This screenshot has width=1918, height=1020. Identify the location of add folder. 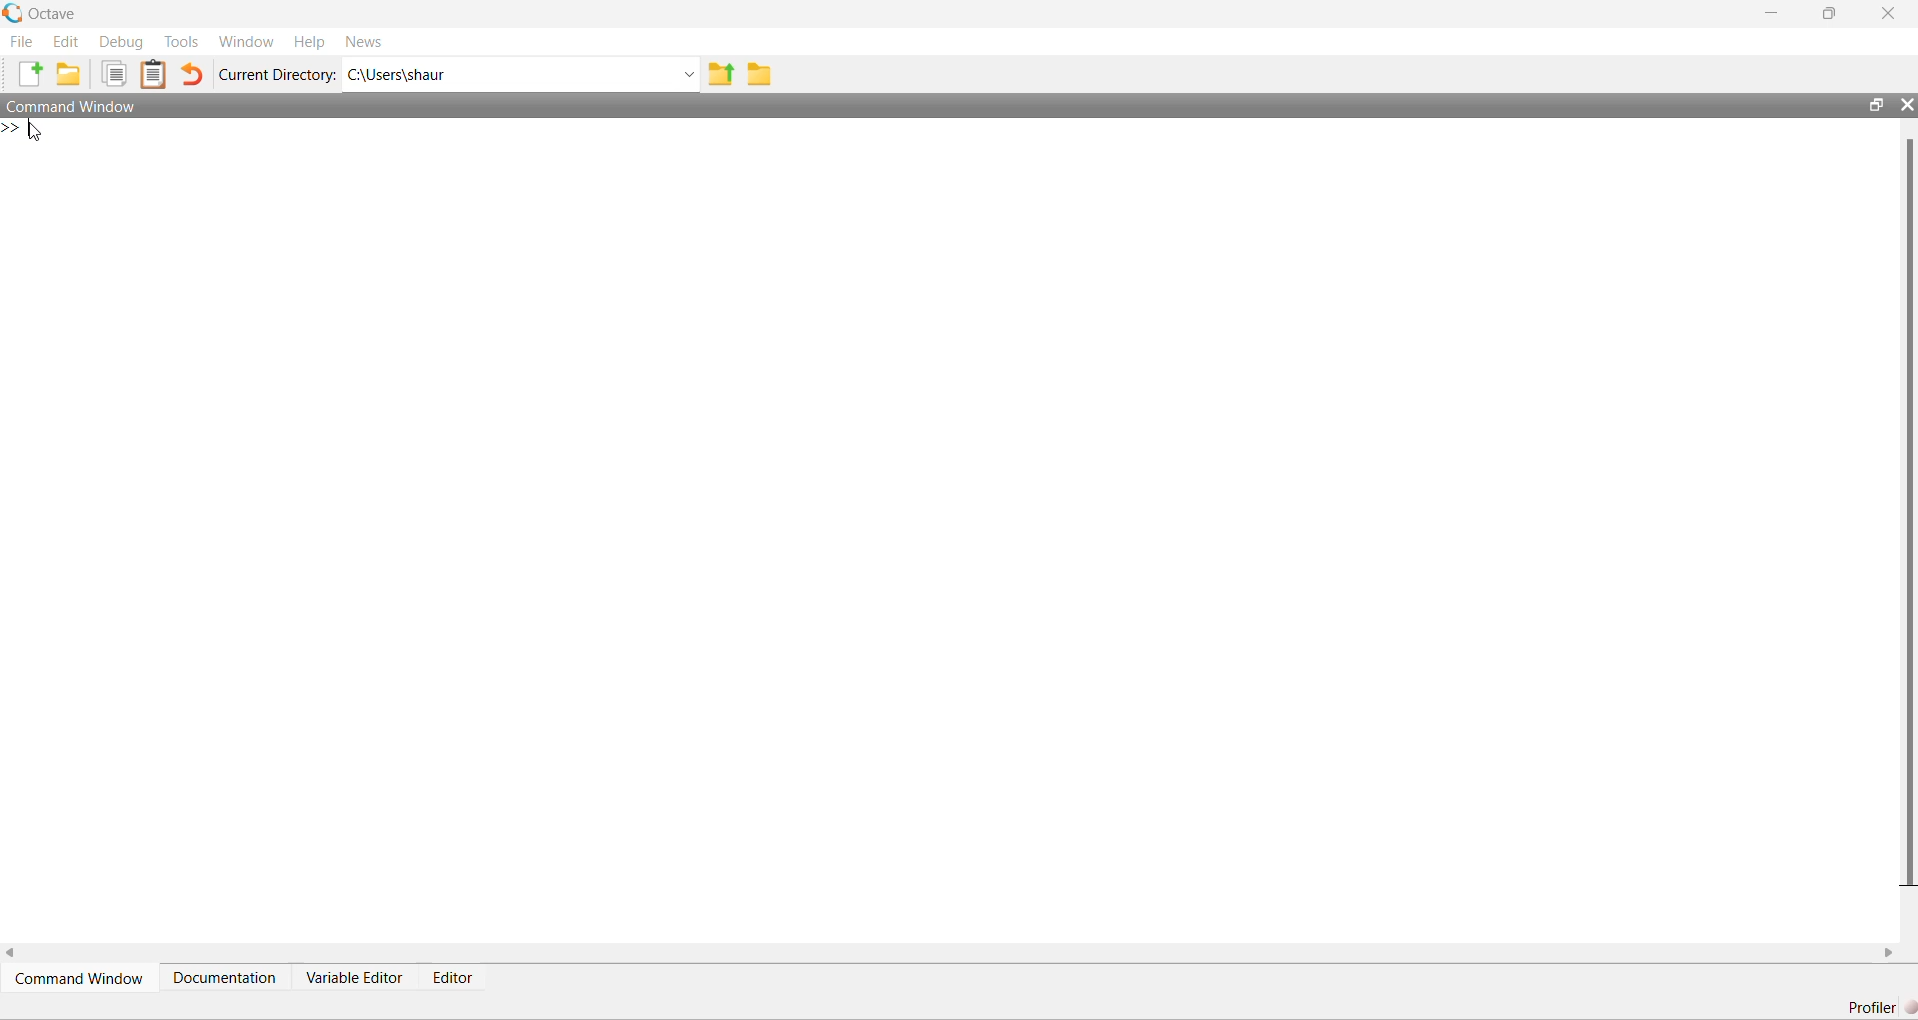
(69, 74).